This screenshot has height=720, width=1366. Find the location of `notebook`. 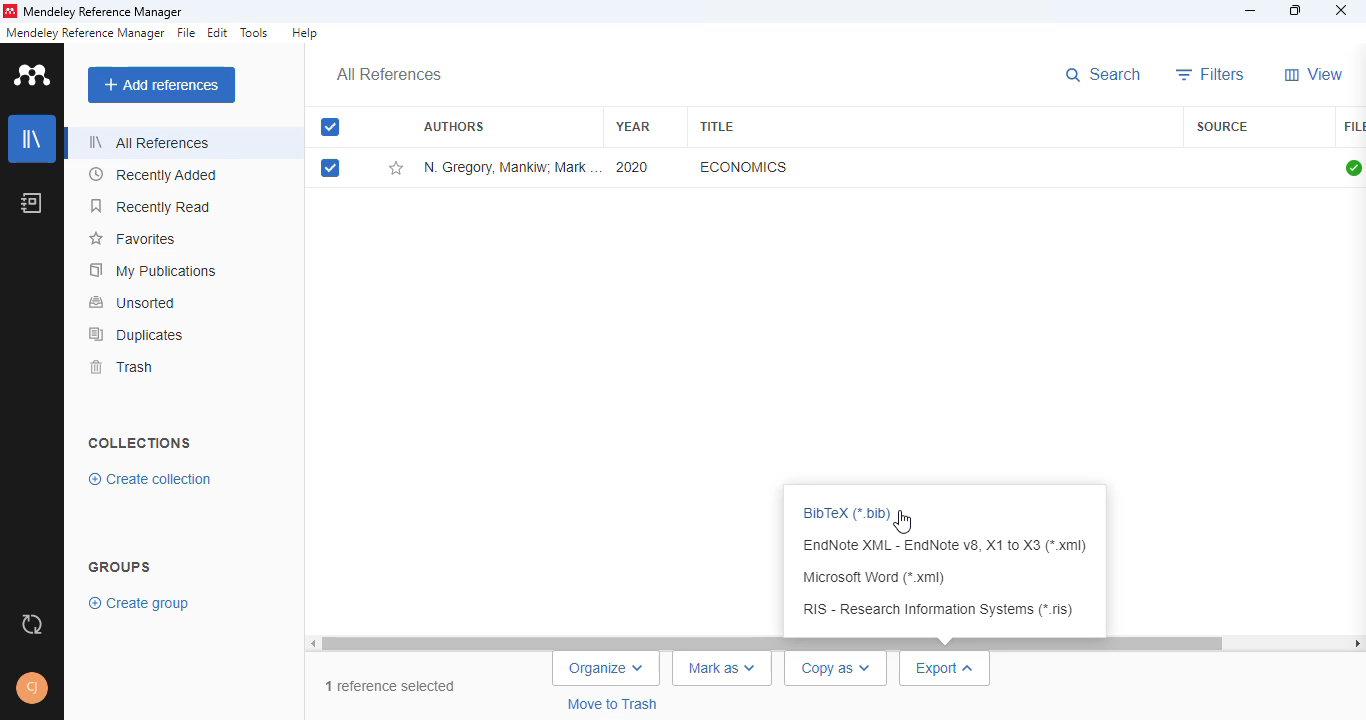

notebook is located at coordinates (30, 203).